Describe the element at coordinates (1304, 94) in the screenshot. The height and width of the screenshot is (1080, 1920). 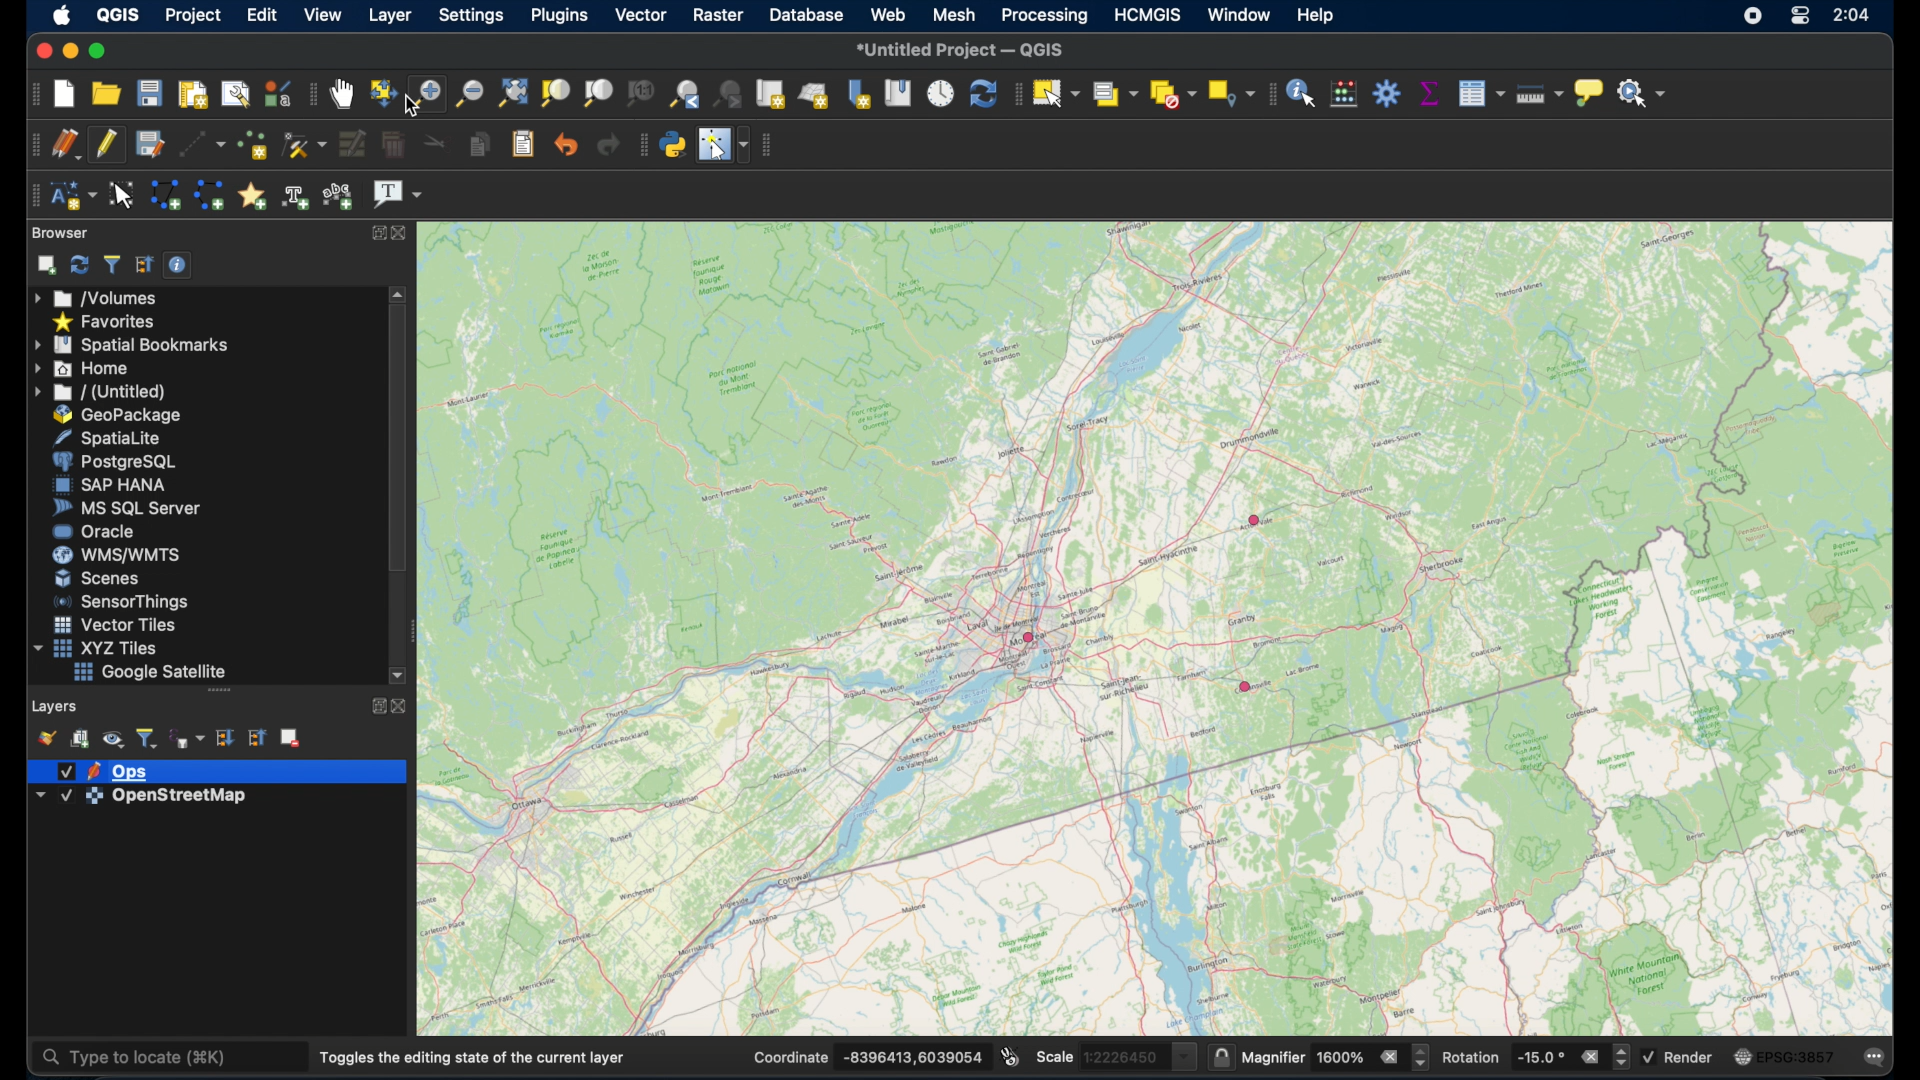
I see `identify features` at that location.